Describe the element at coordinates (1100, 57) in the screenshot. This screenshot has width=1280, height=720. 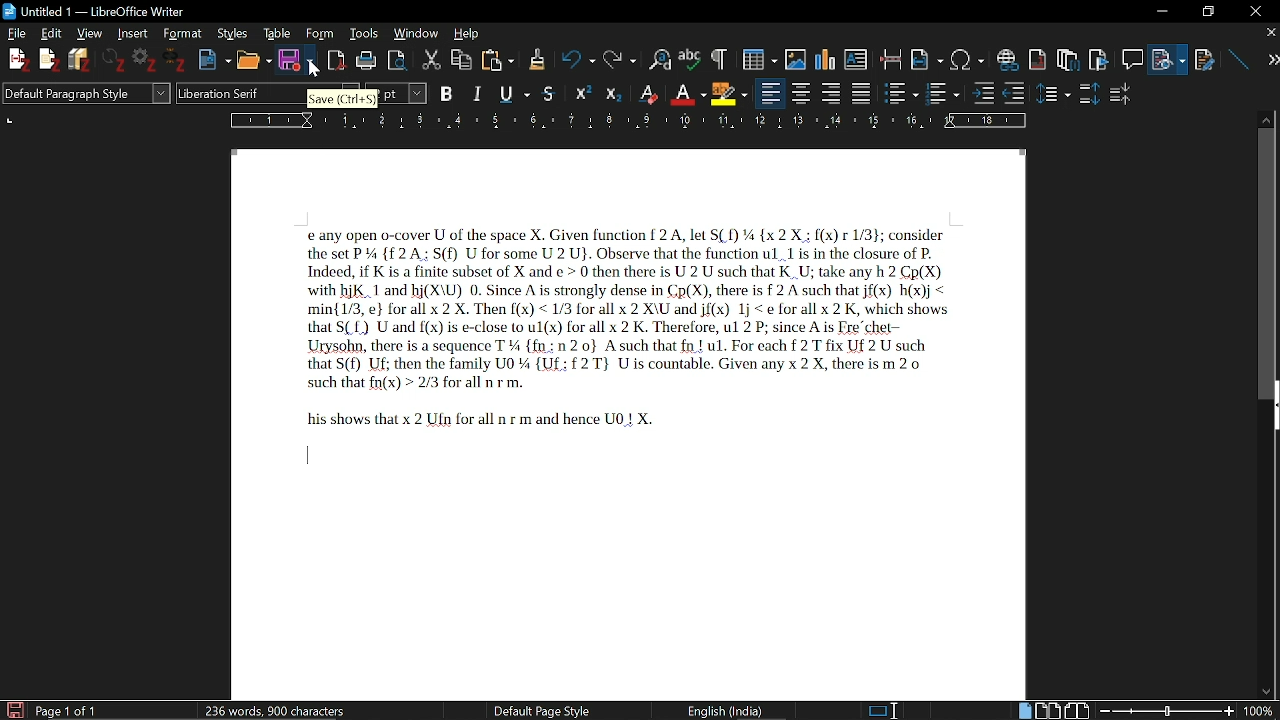
I see `insert bookmark` at that location.